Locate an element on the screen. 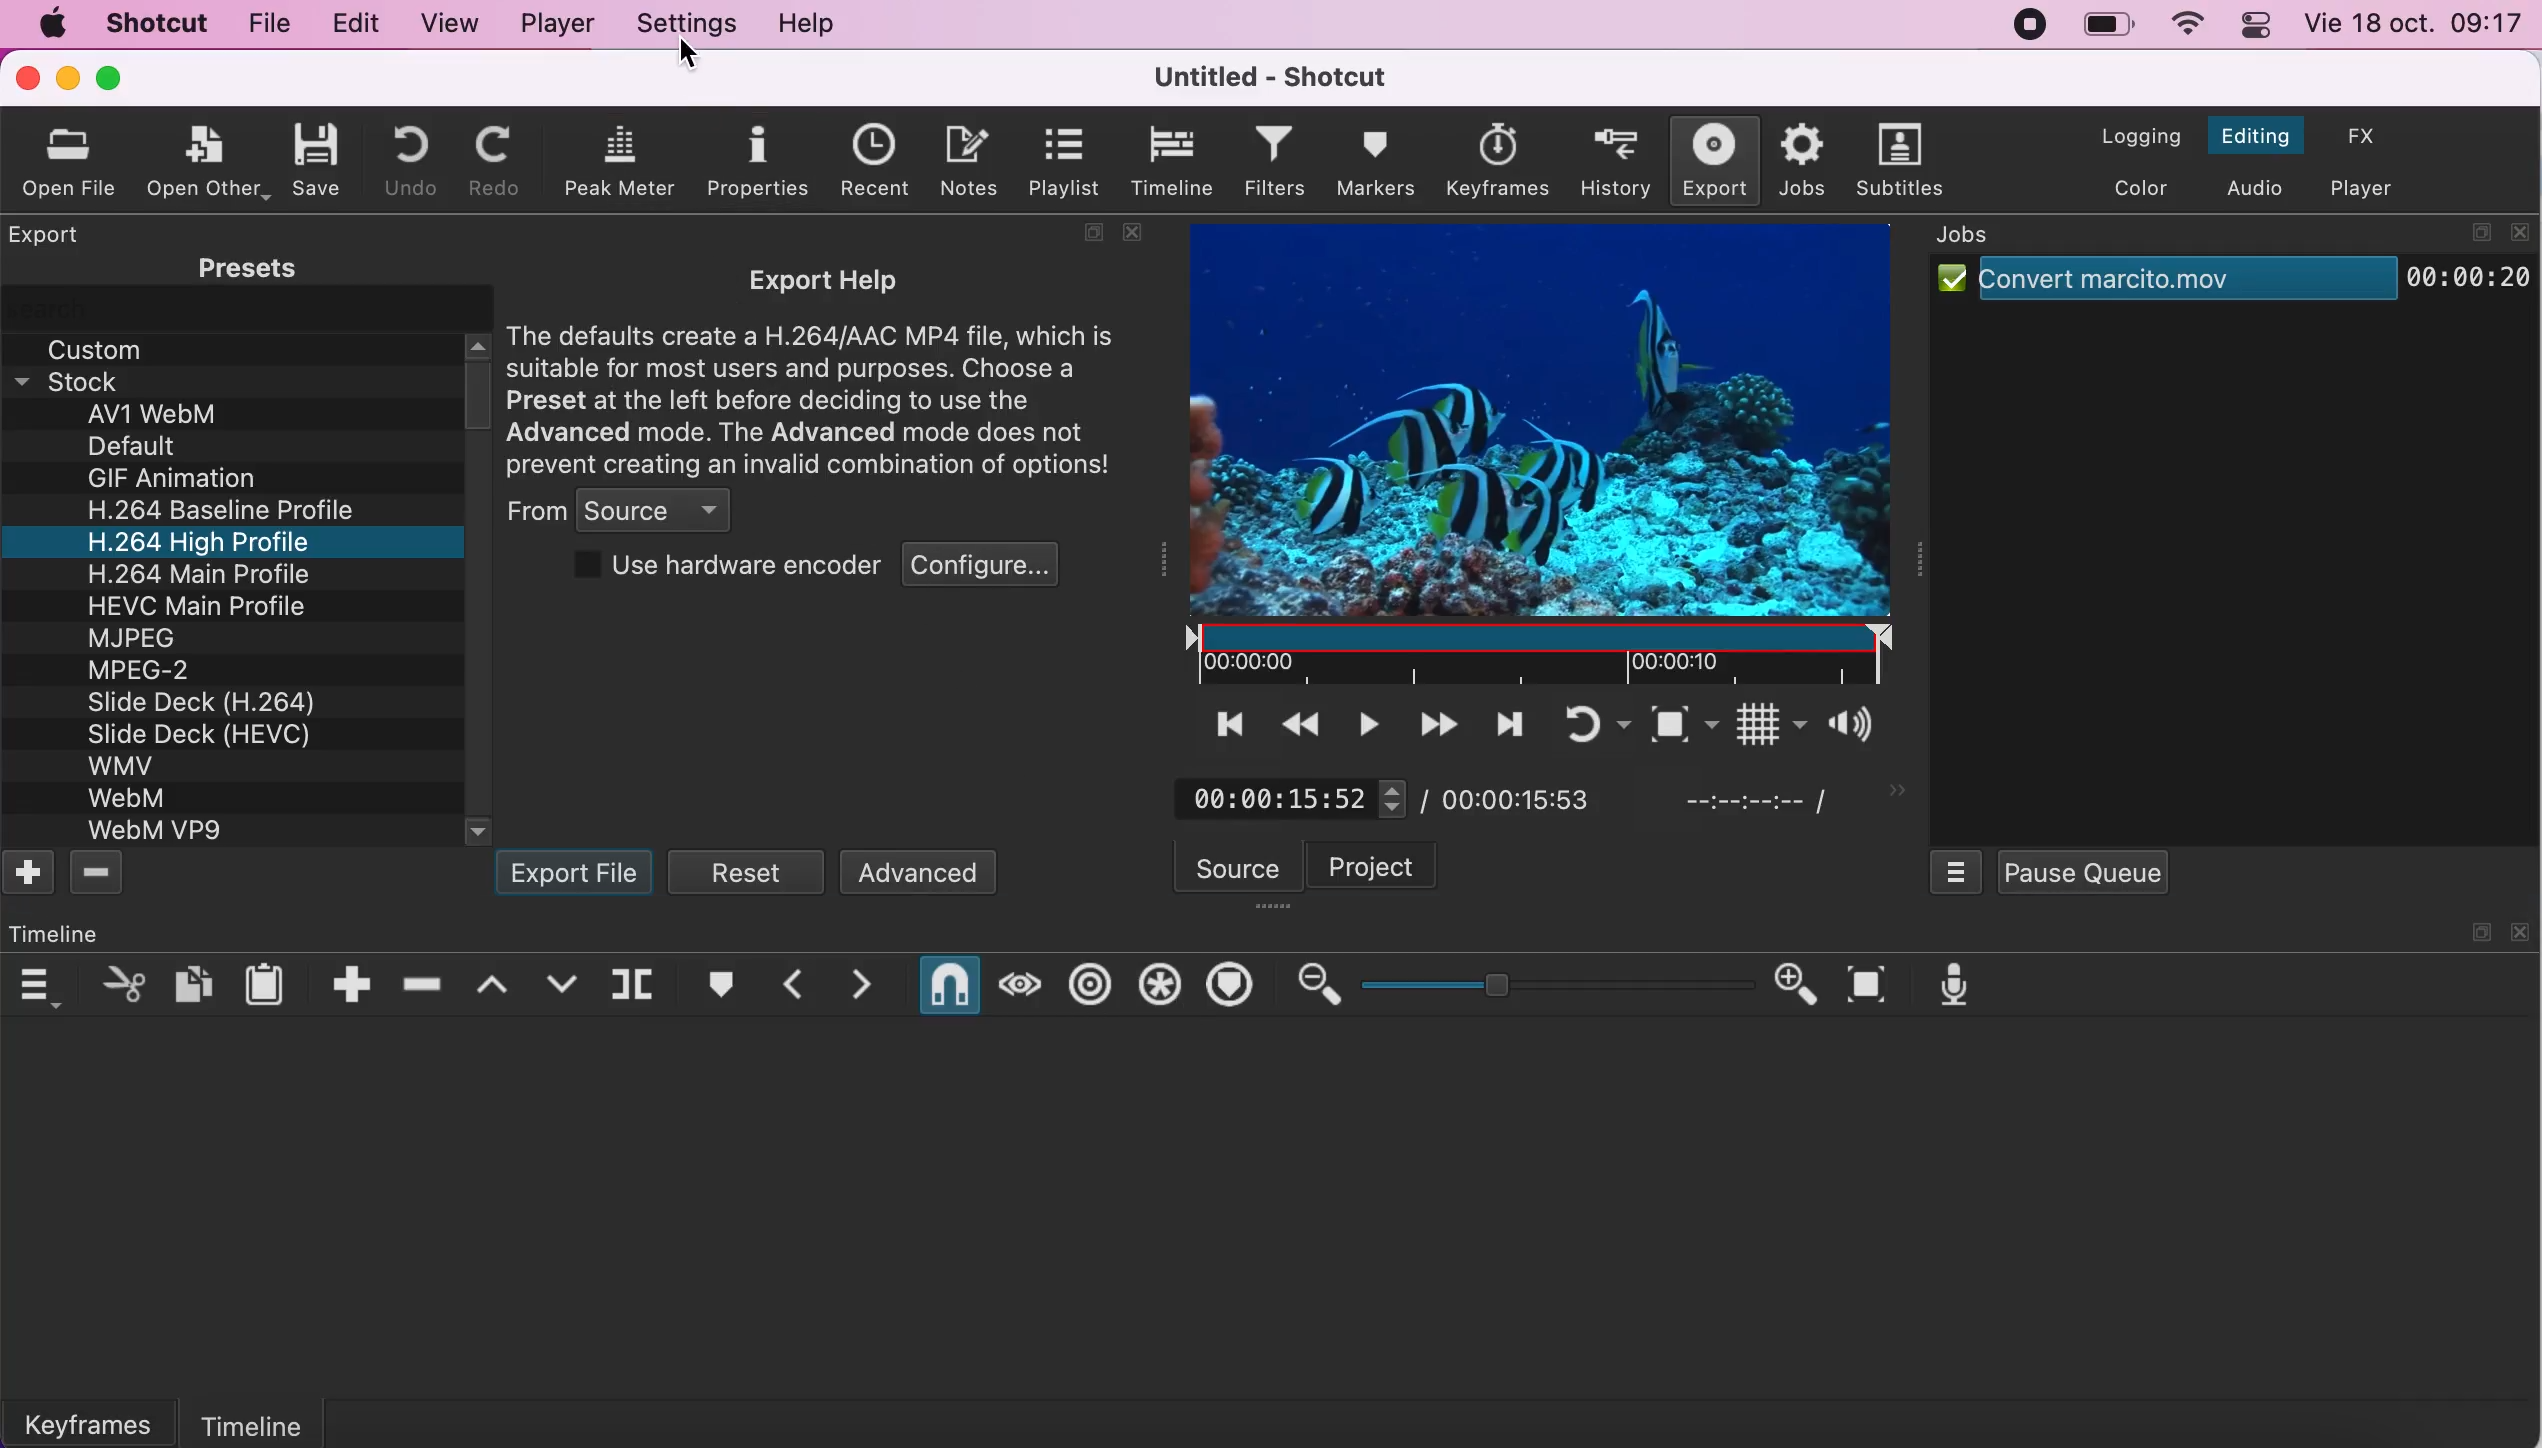 The image size is (2542, 1448). lift is located at coordinates (494, 985).